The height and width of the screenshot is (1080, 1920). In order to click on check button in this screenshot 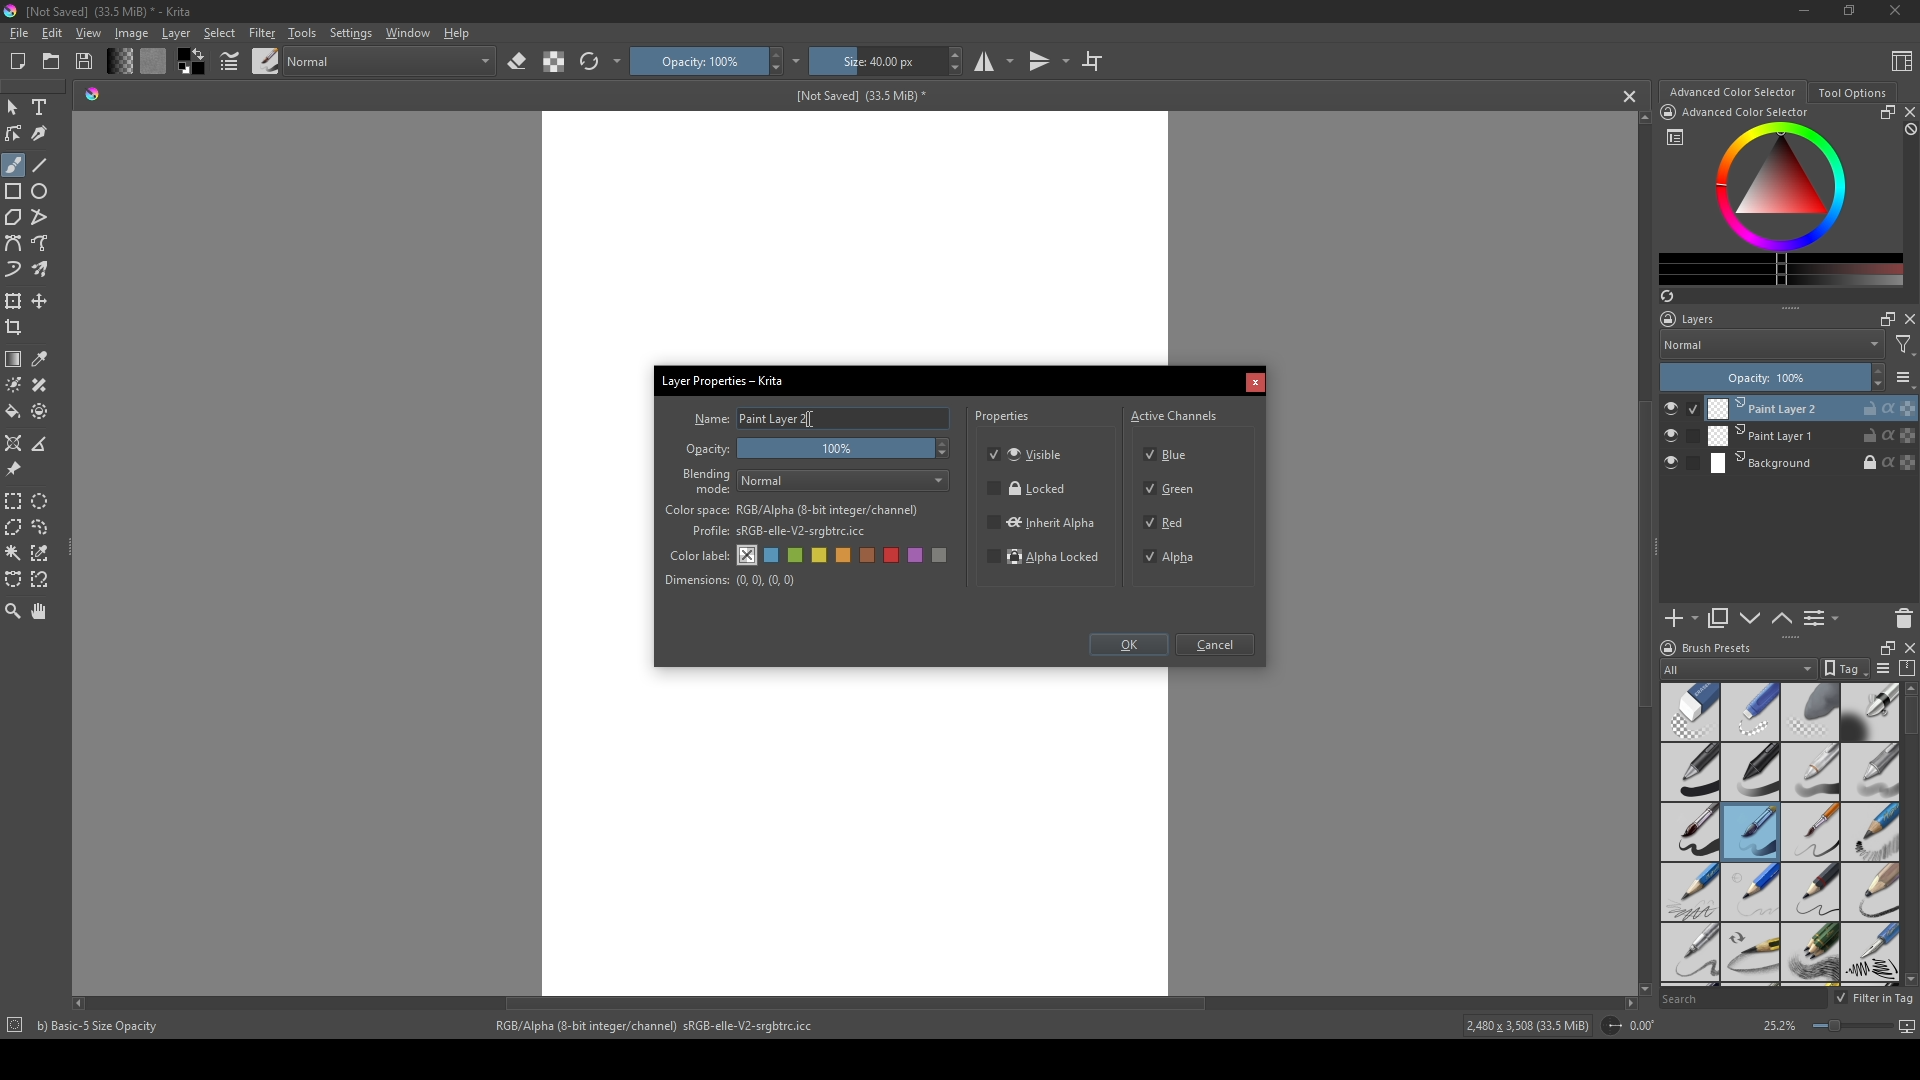, I will do `click(1681, 436)`.